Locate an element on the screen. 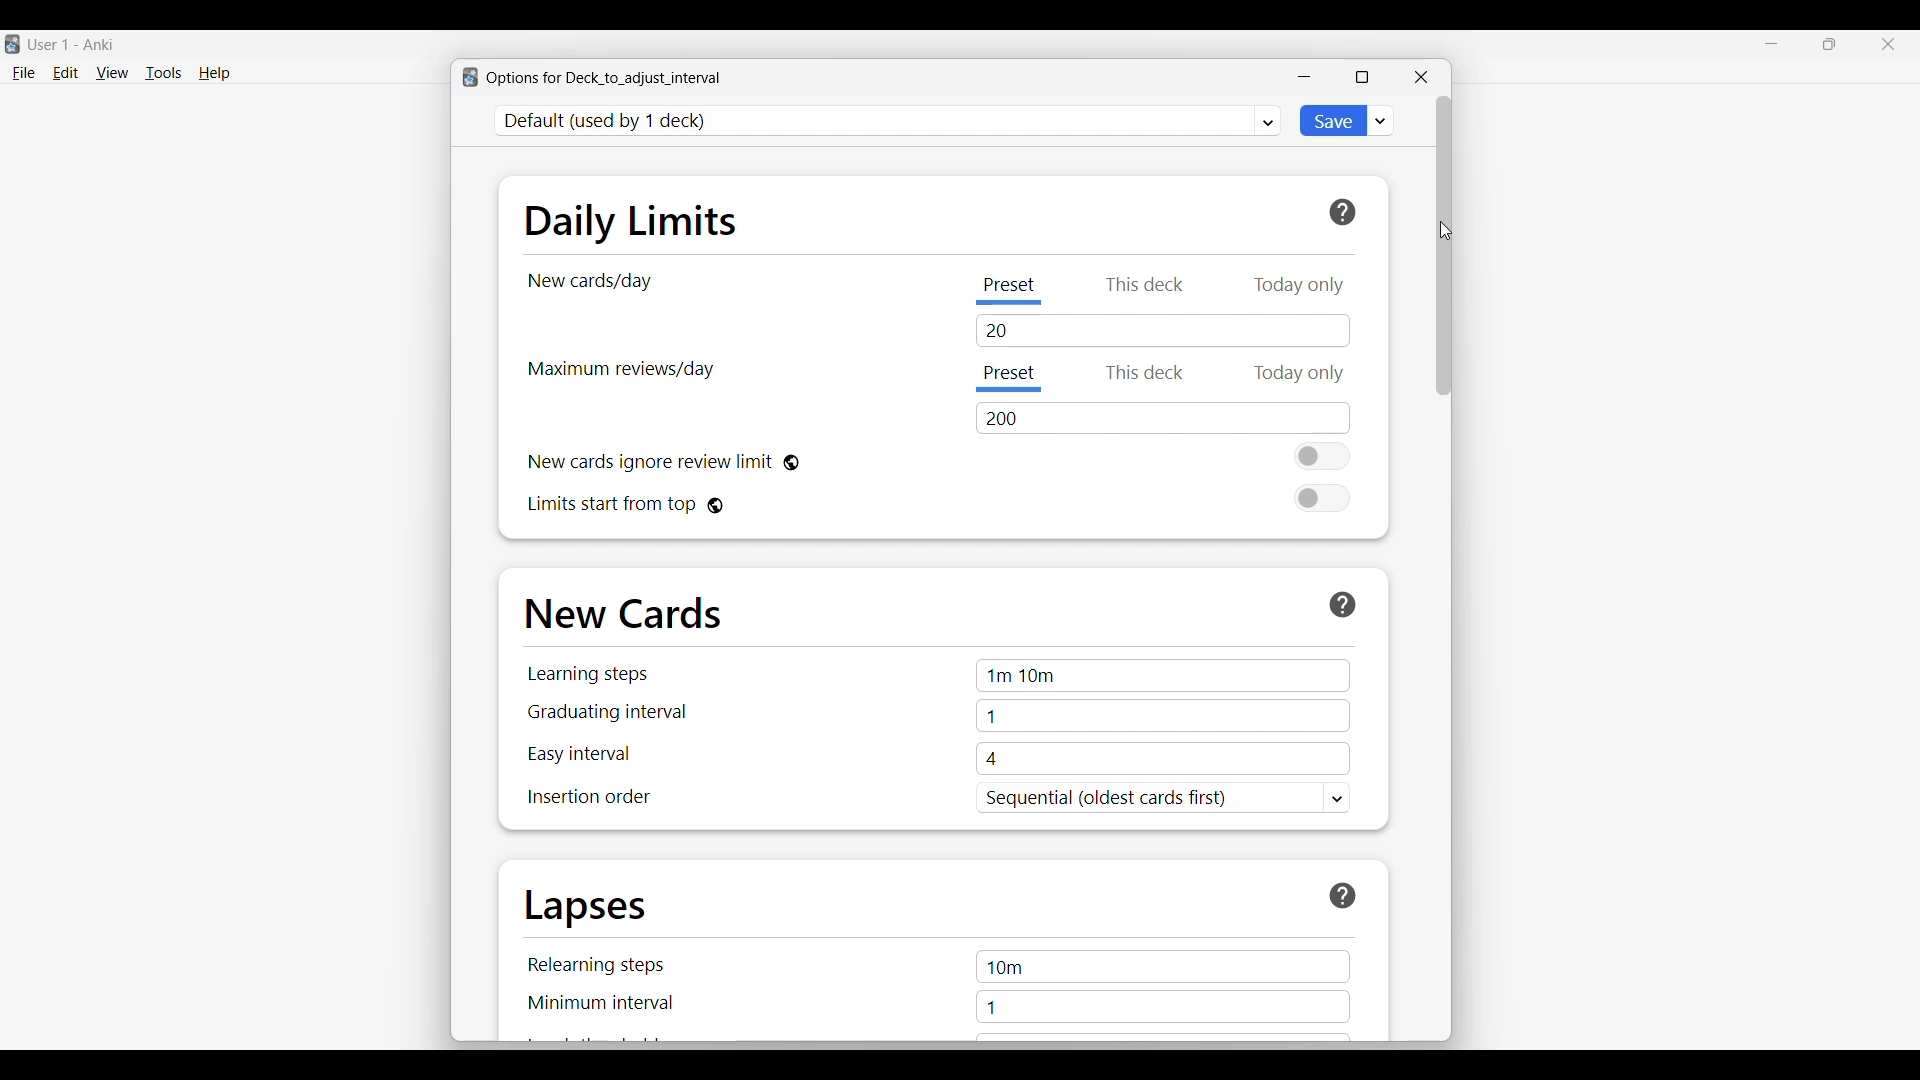  Window title is located at coordinates (604, 78).